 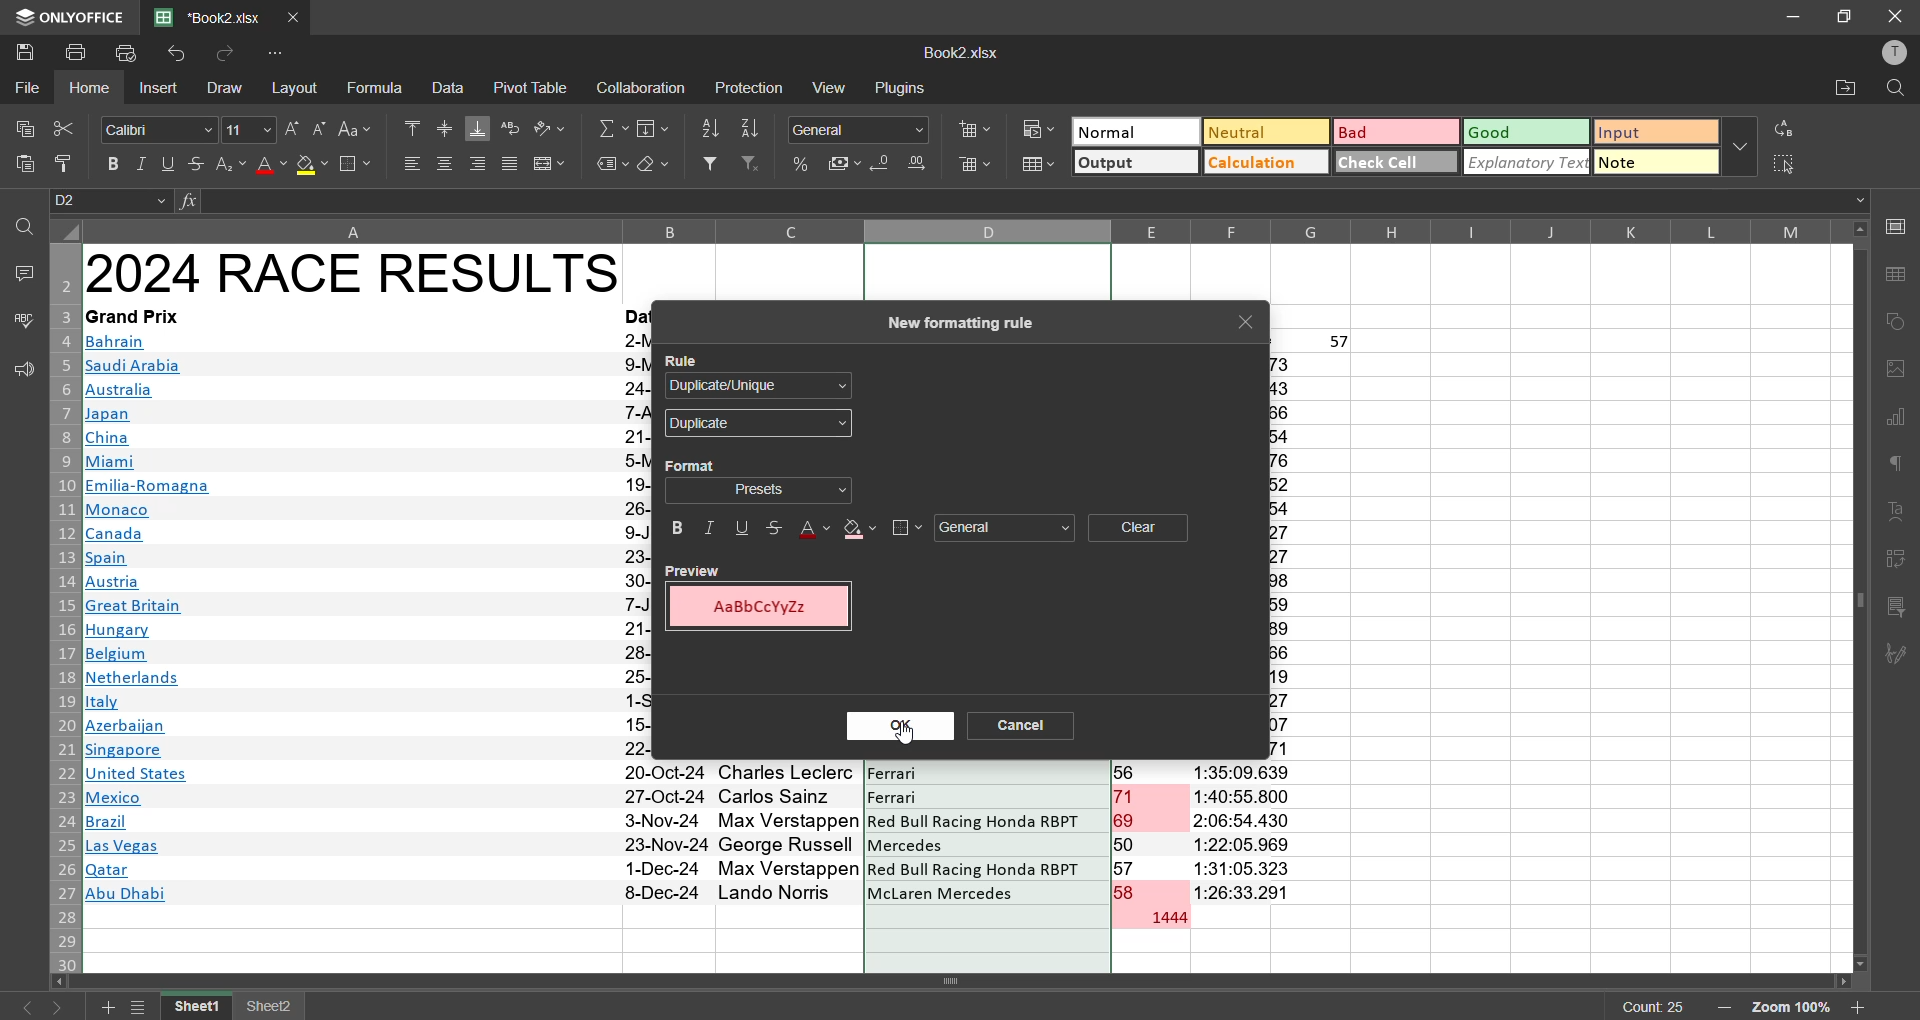 What do you see at coordinates (1387, 136) in the screenshot?
I see `bad` at bounding box center [1387, 136].